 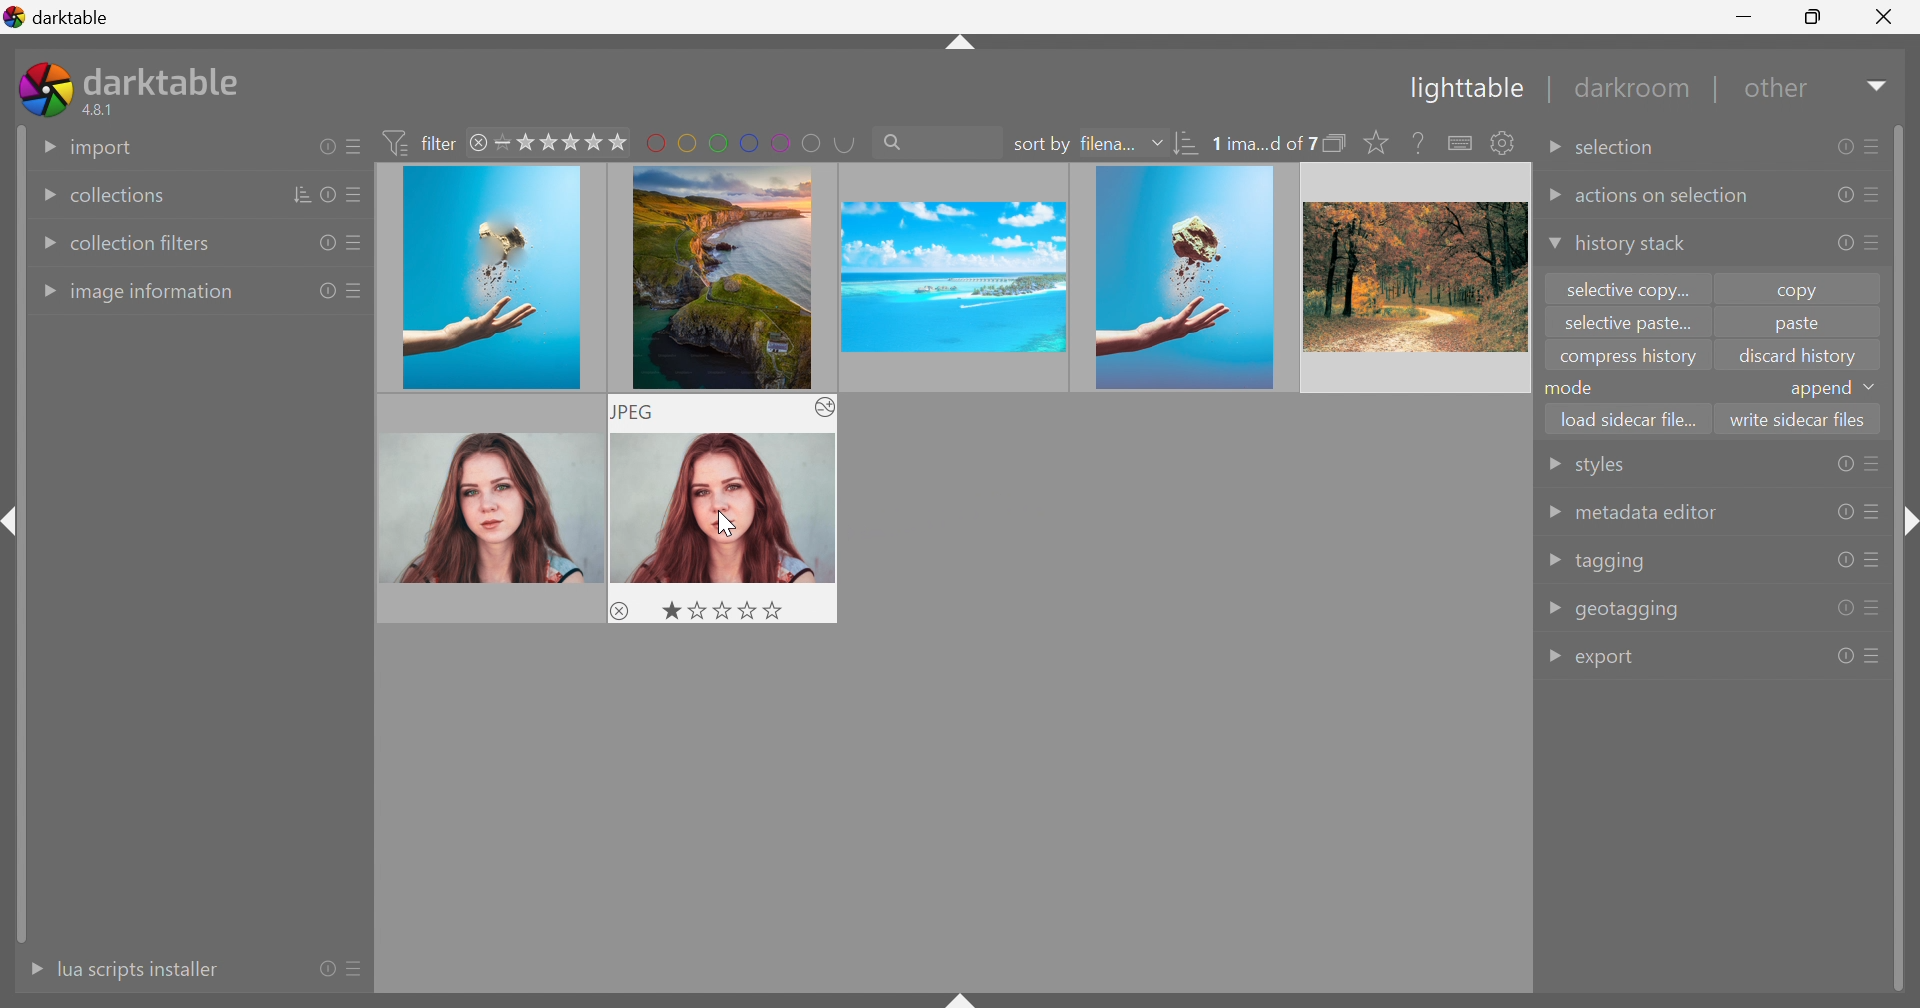 What do you see at coordinates (1645, 513) in the screenshot?
I see `metadata editor` at bounding box center [1645, 513].